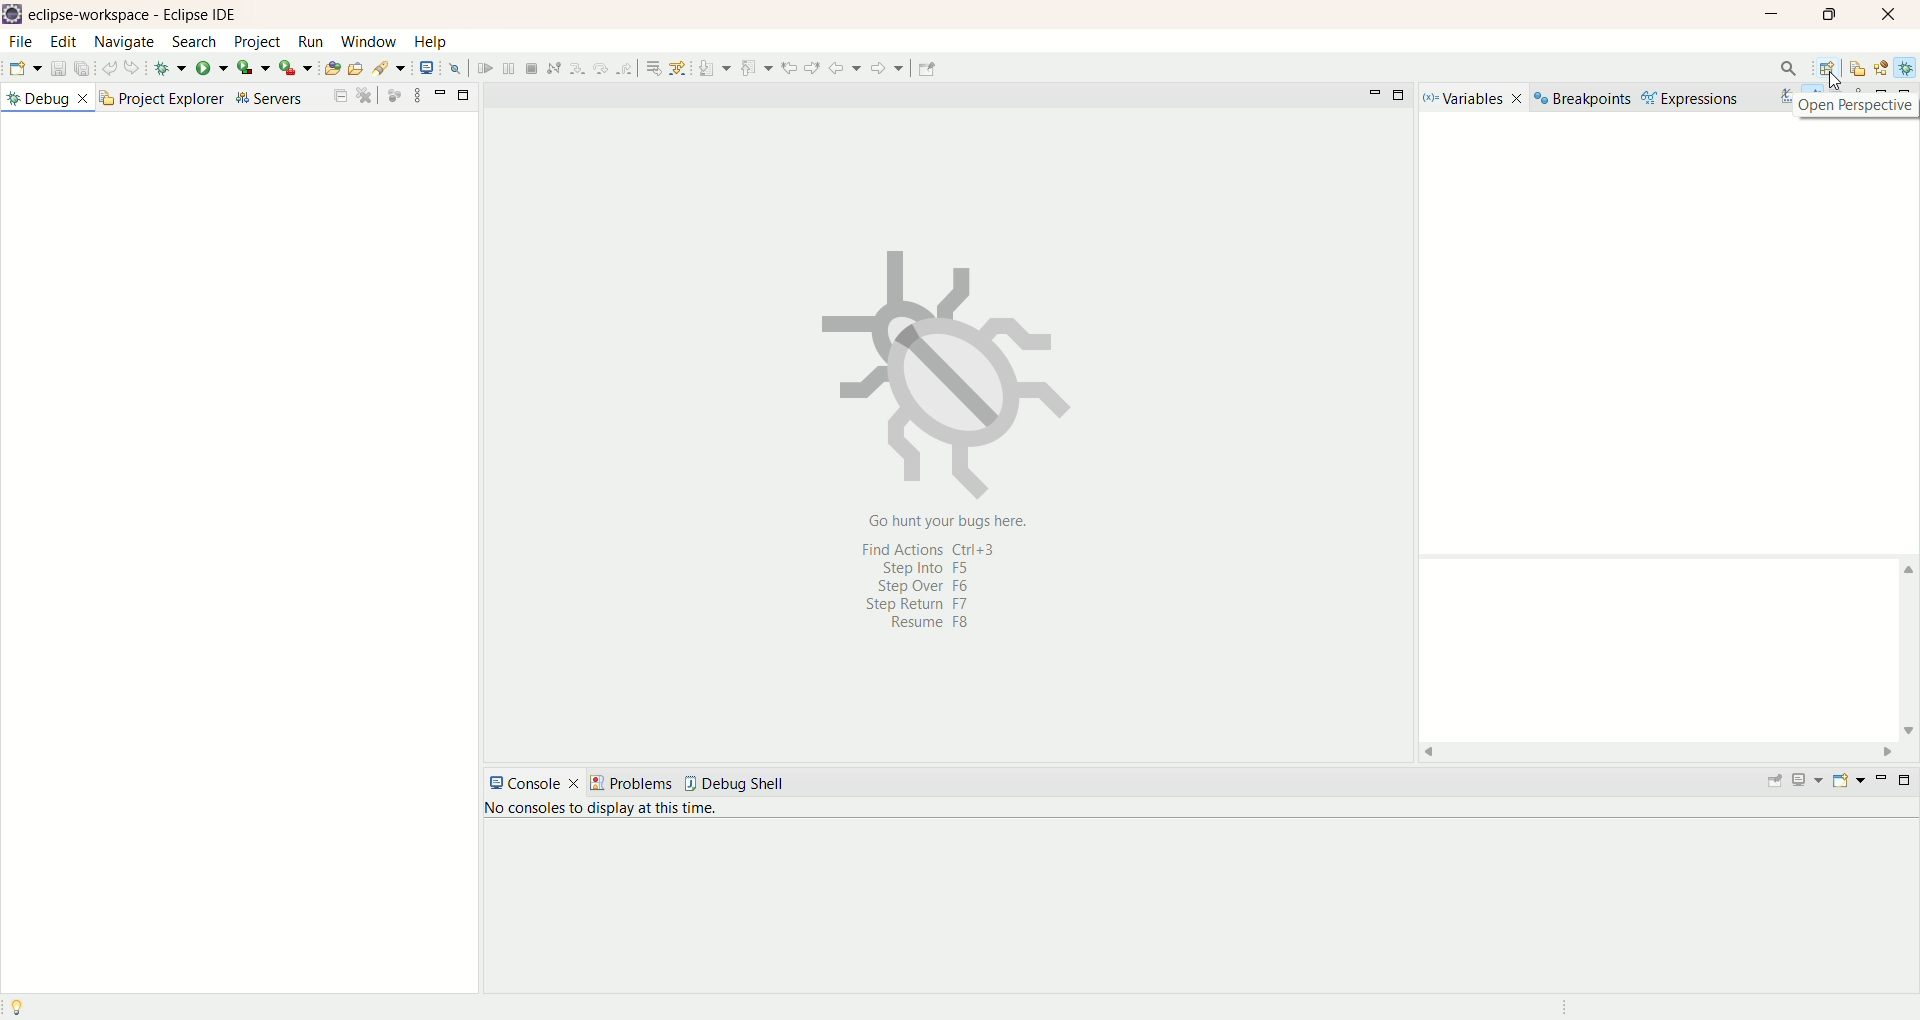  What do you see at coordinates (419, 95) in the screenshot?
I see `view options` at bounding box center [419, 95].